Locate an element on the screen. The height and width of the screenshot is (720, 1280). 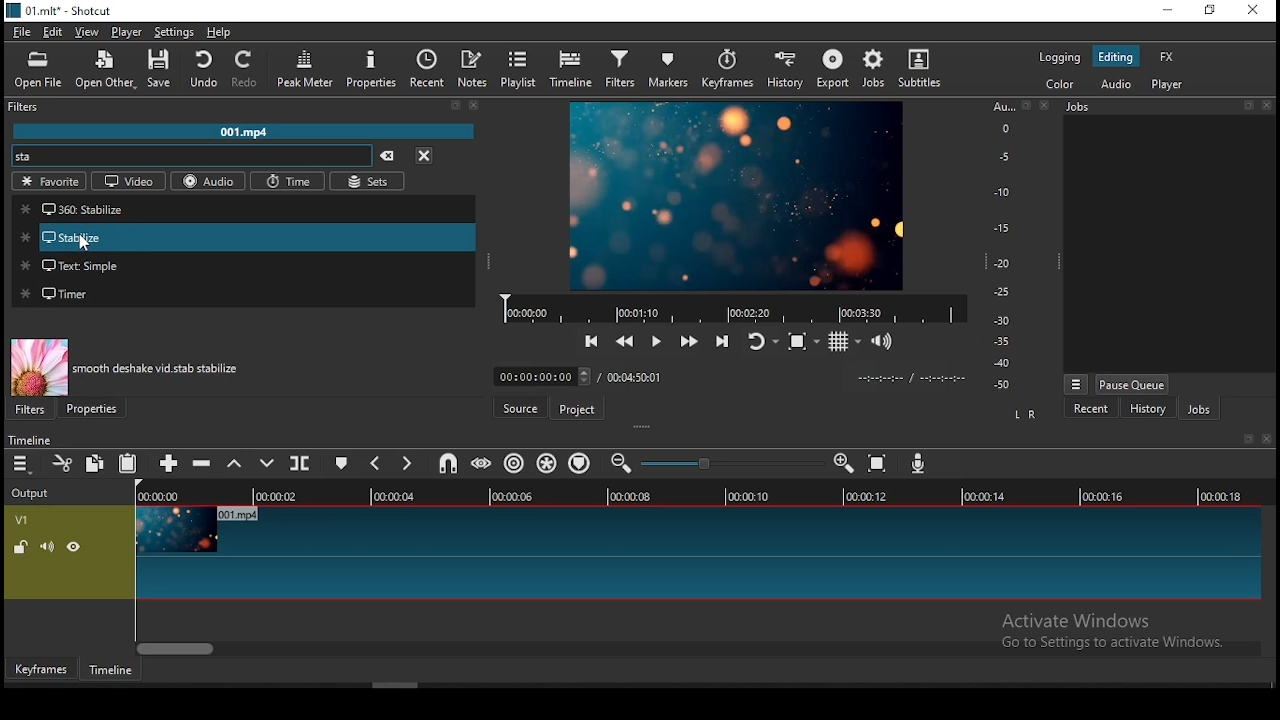
audio is located at coordinates (1120, 84).